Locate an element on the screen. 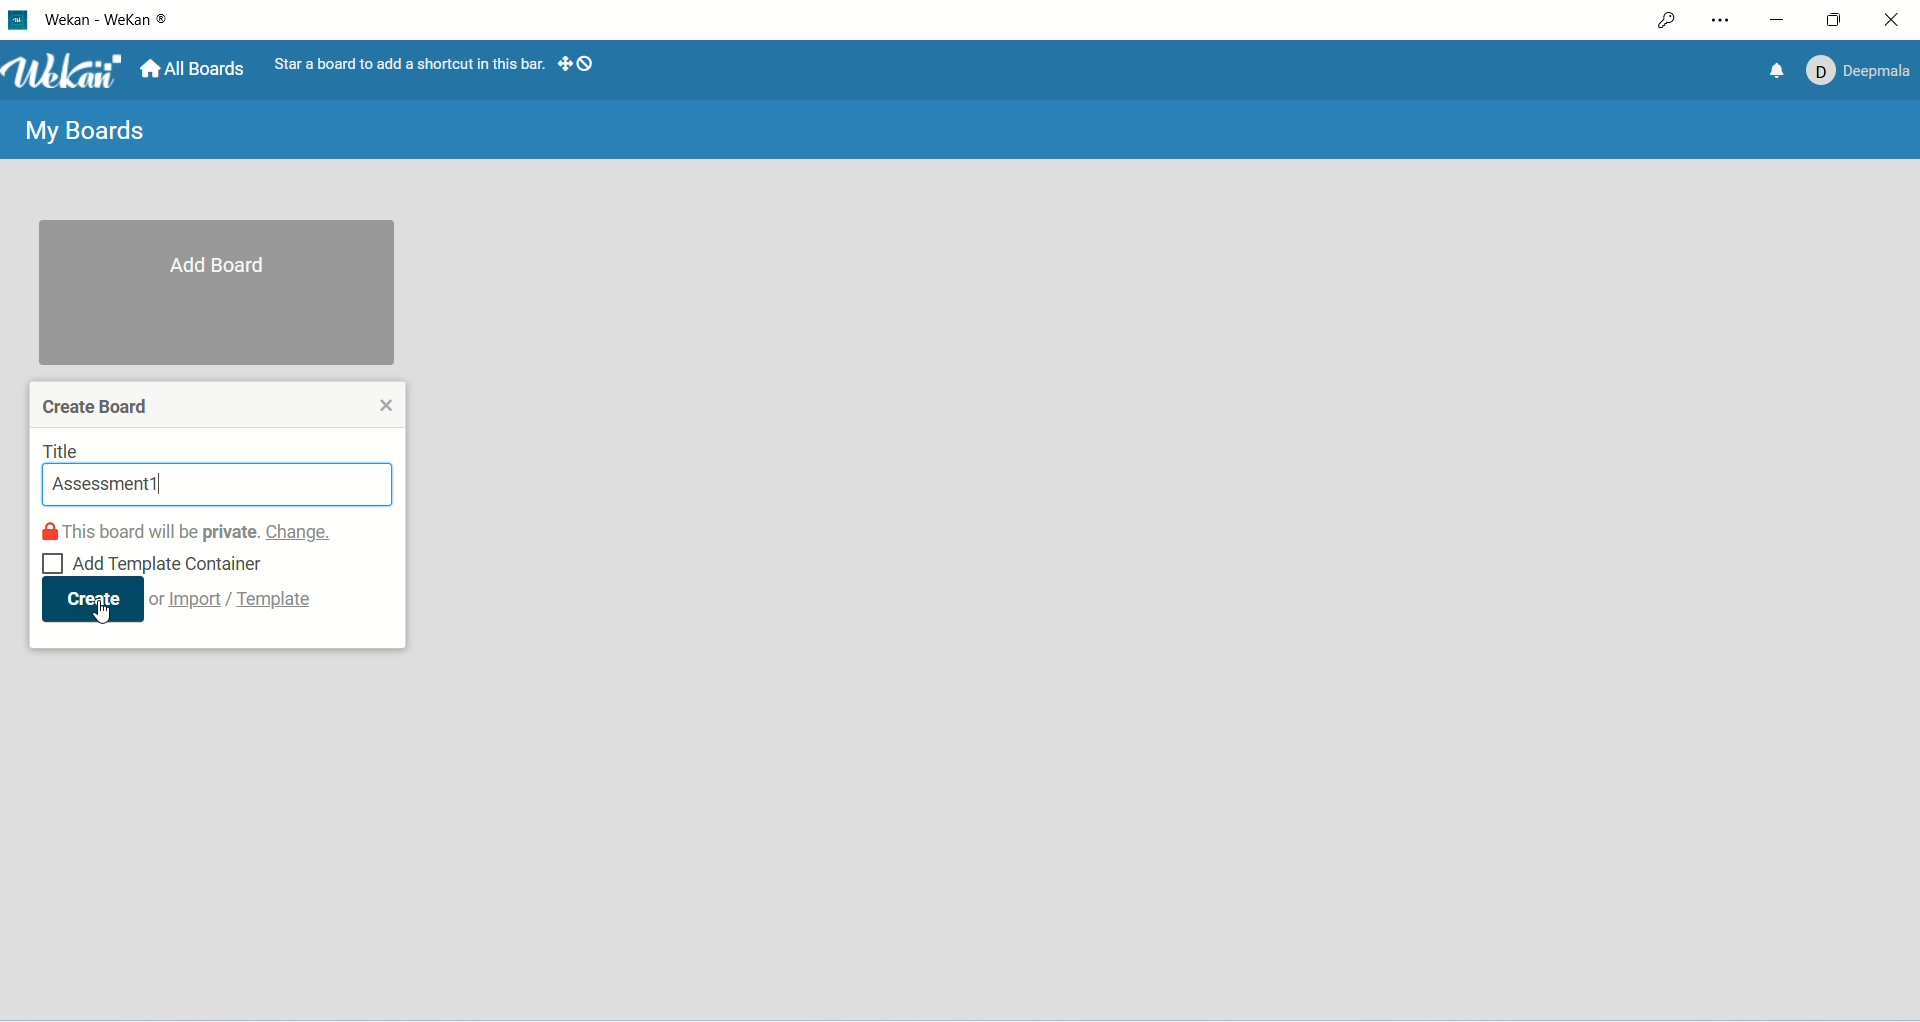 The width and height of the screenshot is (1920, 1022). cursor is located at coordinates (101, 615).